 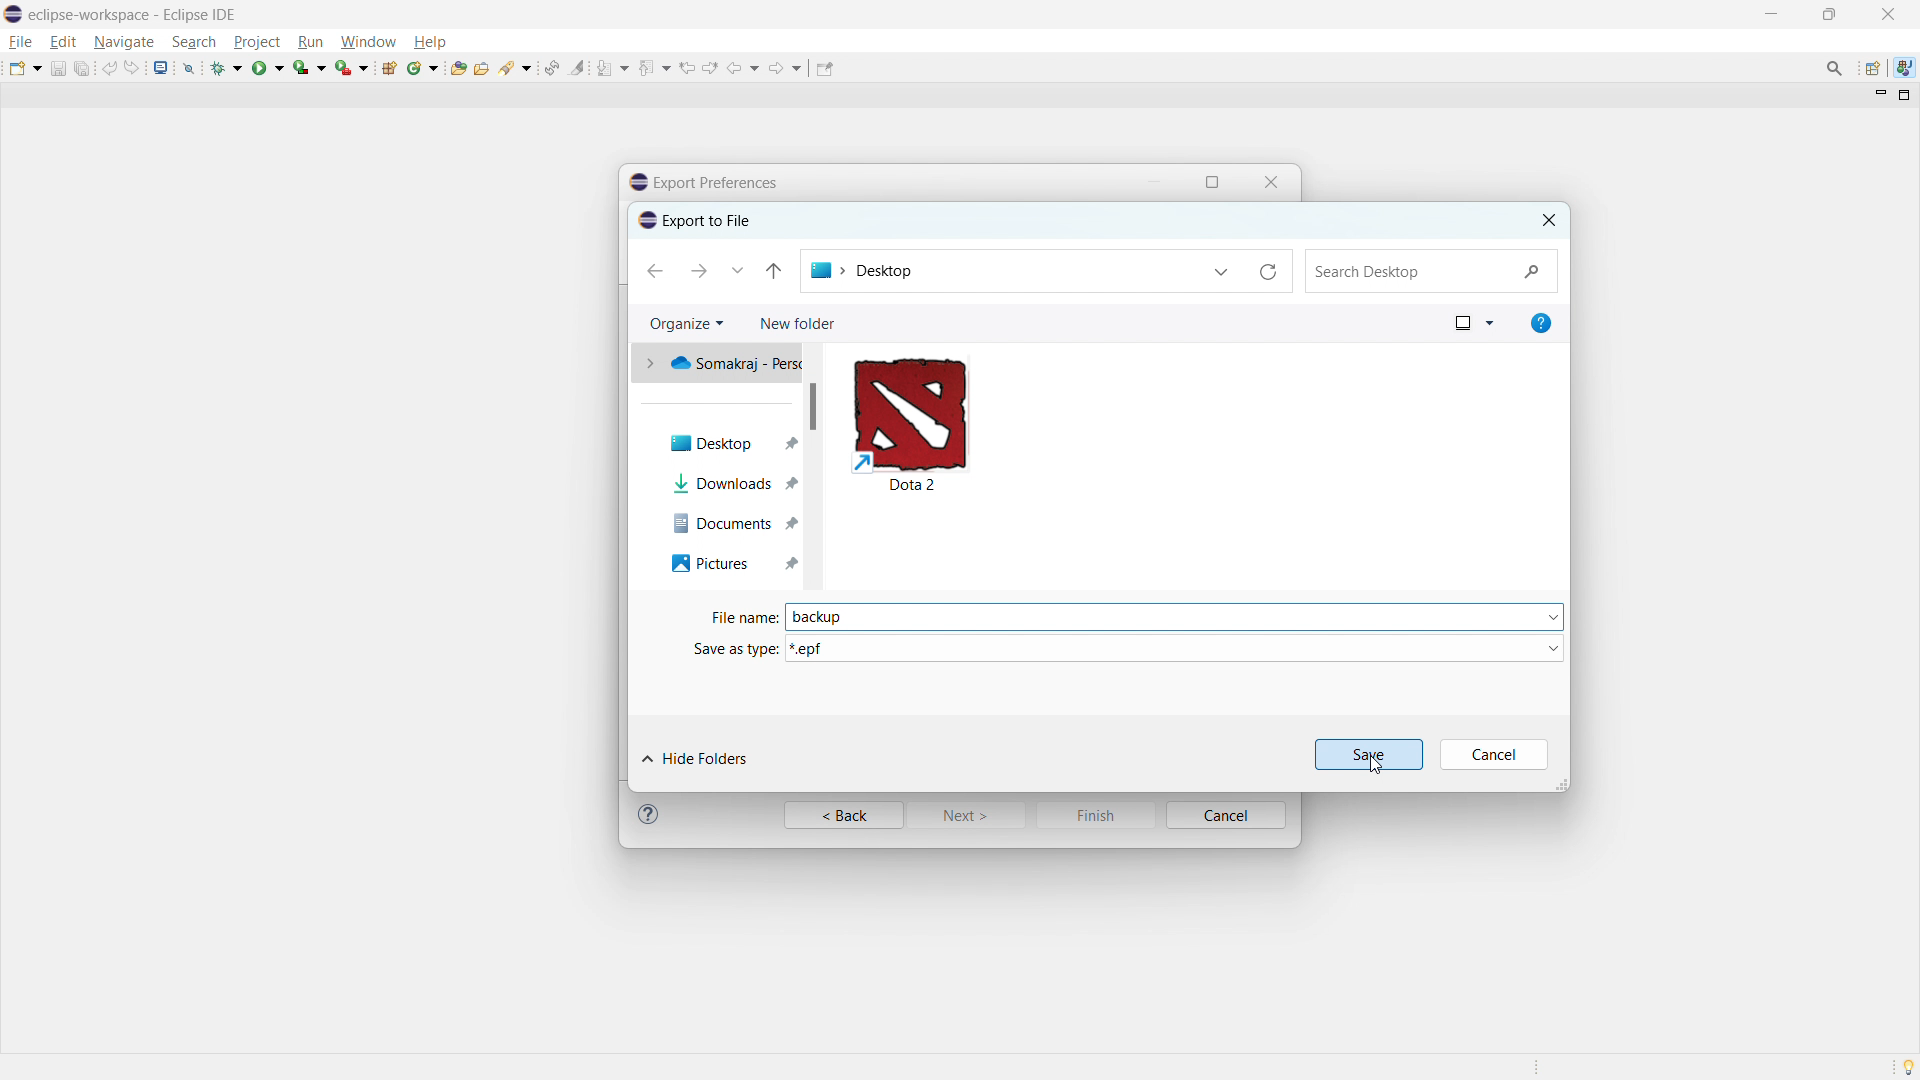 What do you see at coordinates (551, 67) in the screenshot?
I see `toggle ant editor auto reconcile` at bounding box center [551, 67].